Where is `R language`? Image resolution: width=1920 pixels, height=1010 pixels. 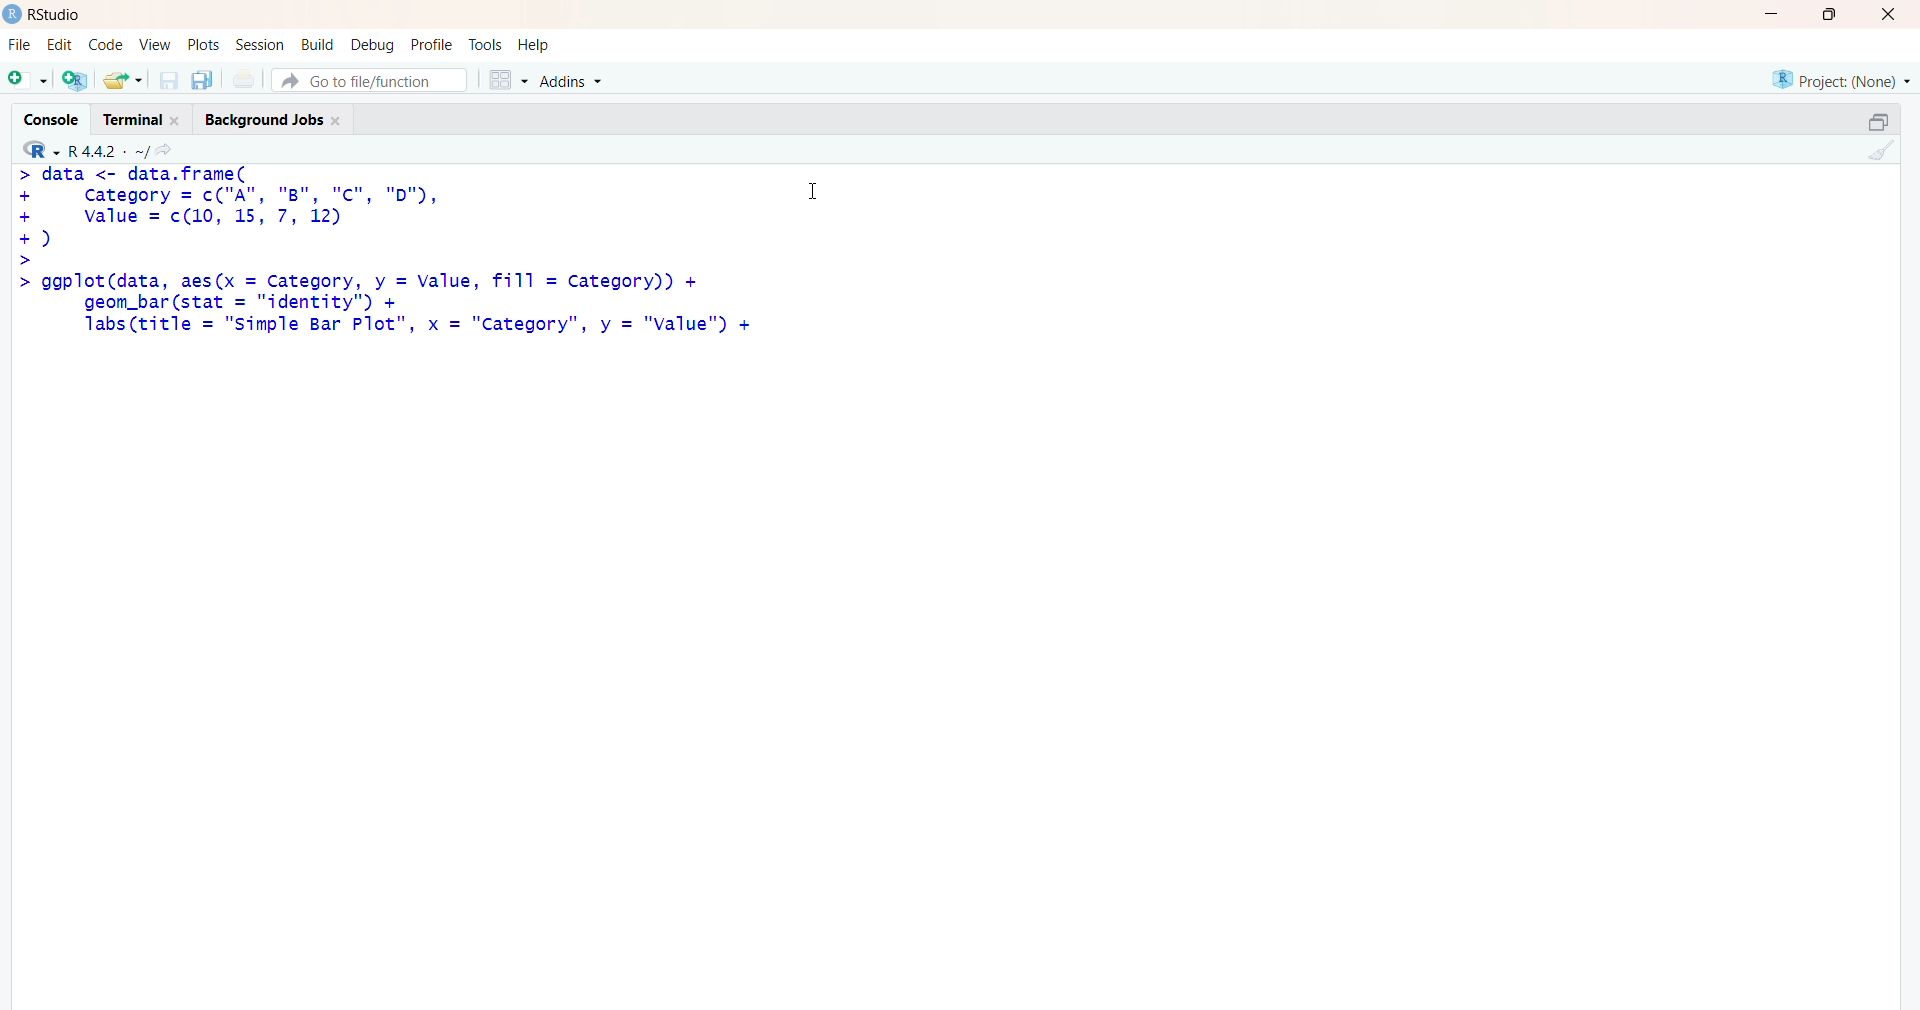
R language is located at coordinates (43, 150).